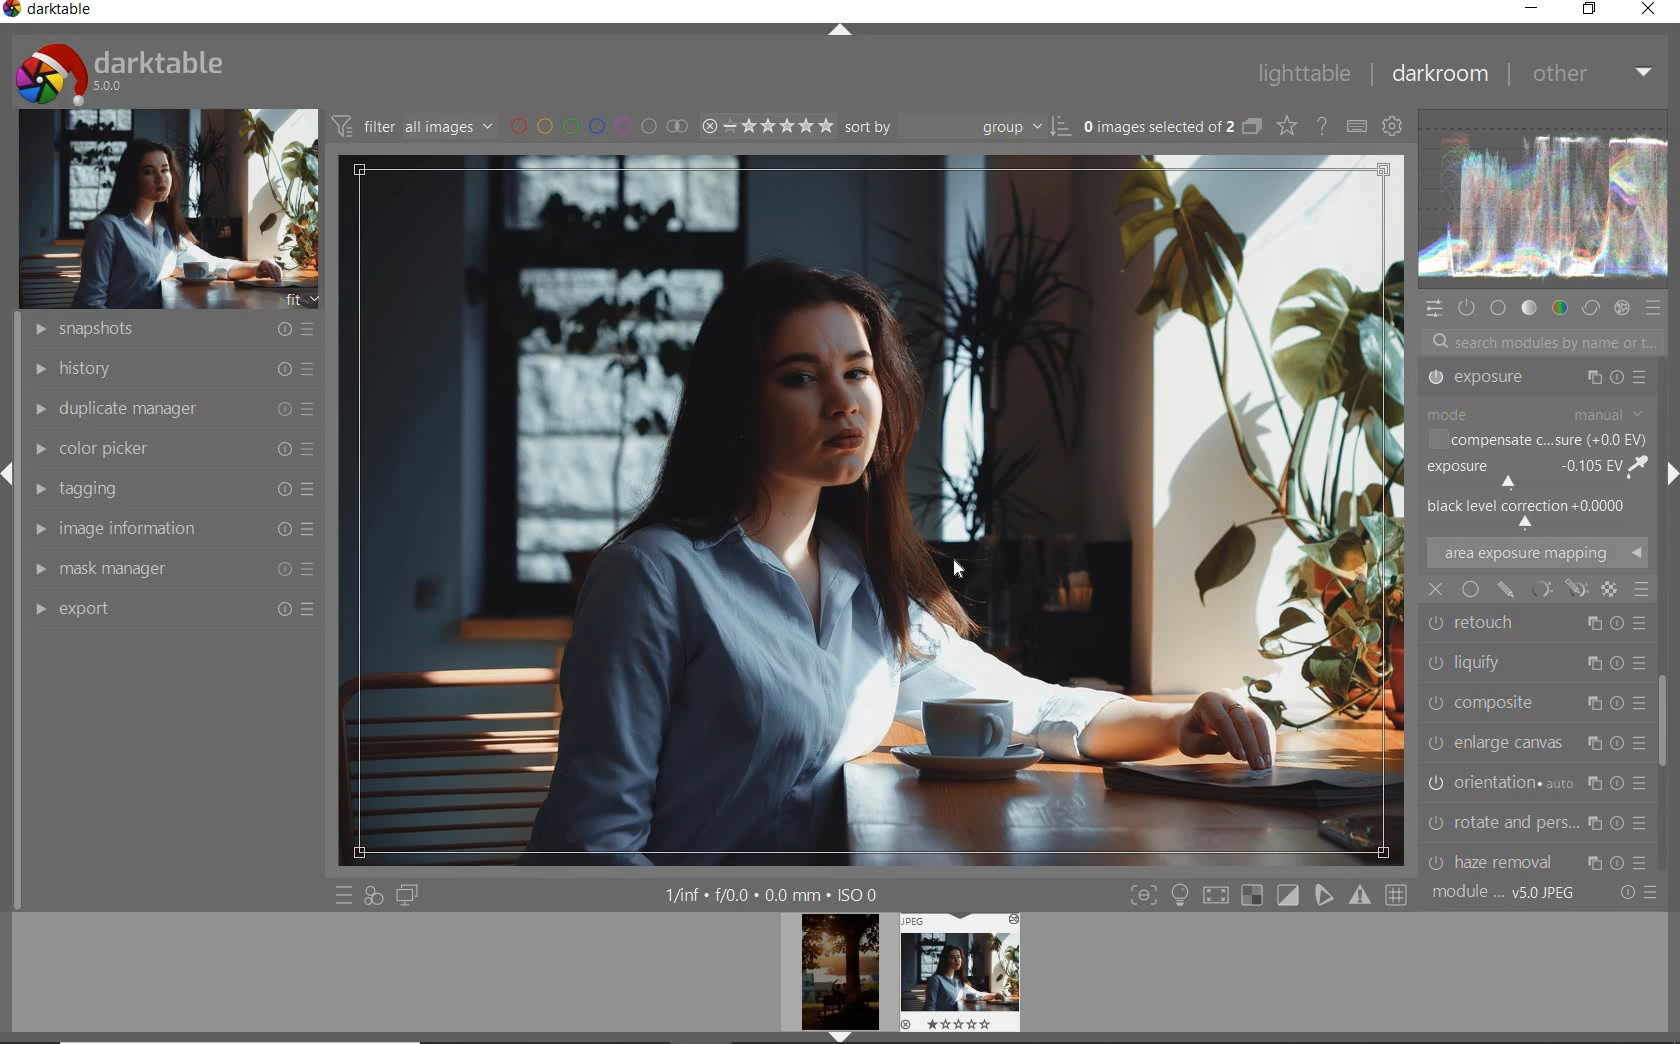 The width and height of the screenshot is (1680, 1044). What do you see at coordinates (175, 445) in the screenshot?
I see `COLOR PICKER` at bounding box center [175, 445].